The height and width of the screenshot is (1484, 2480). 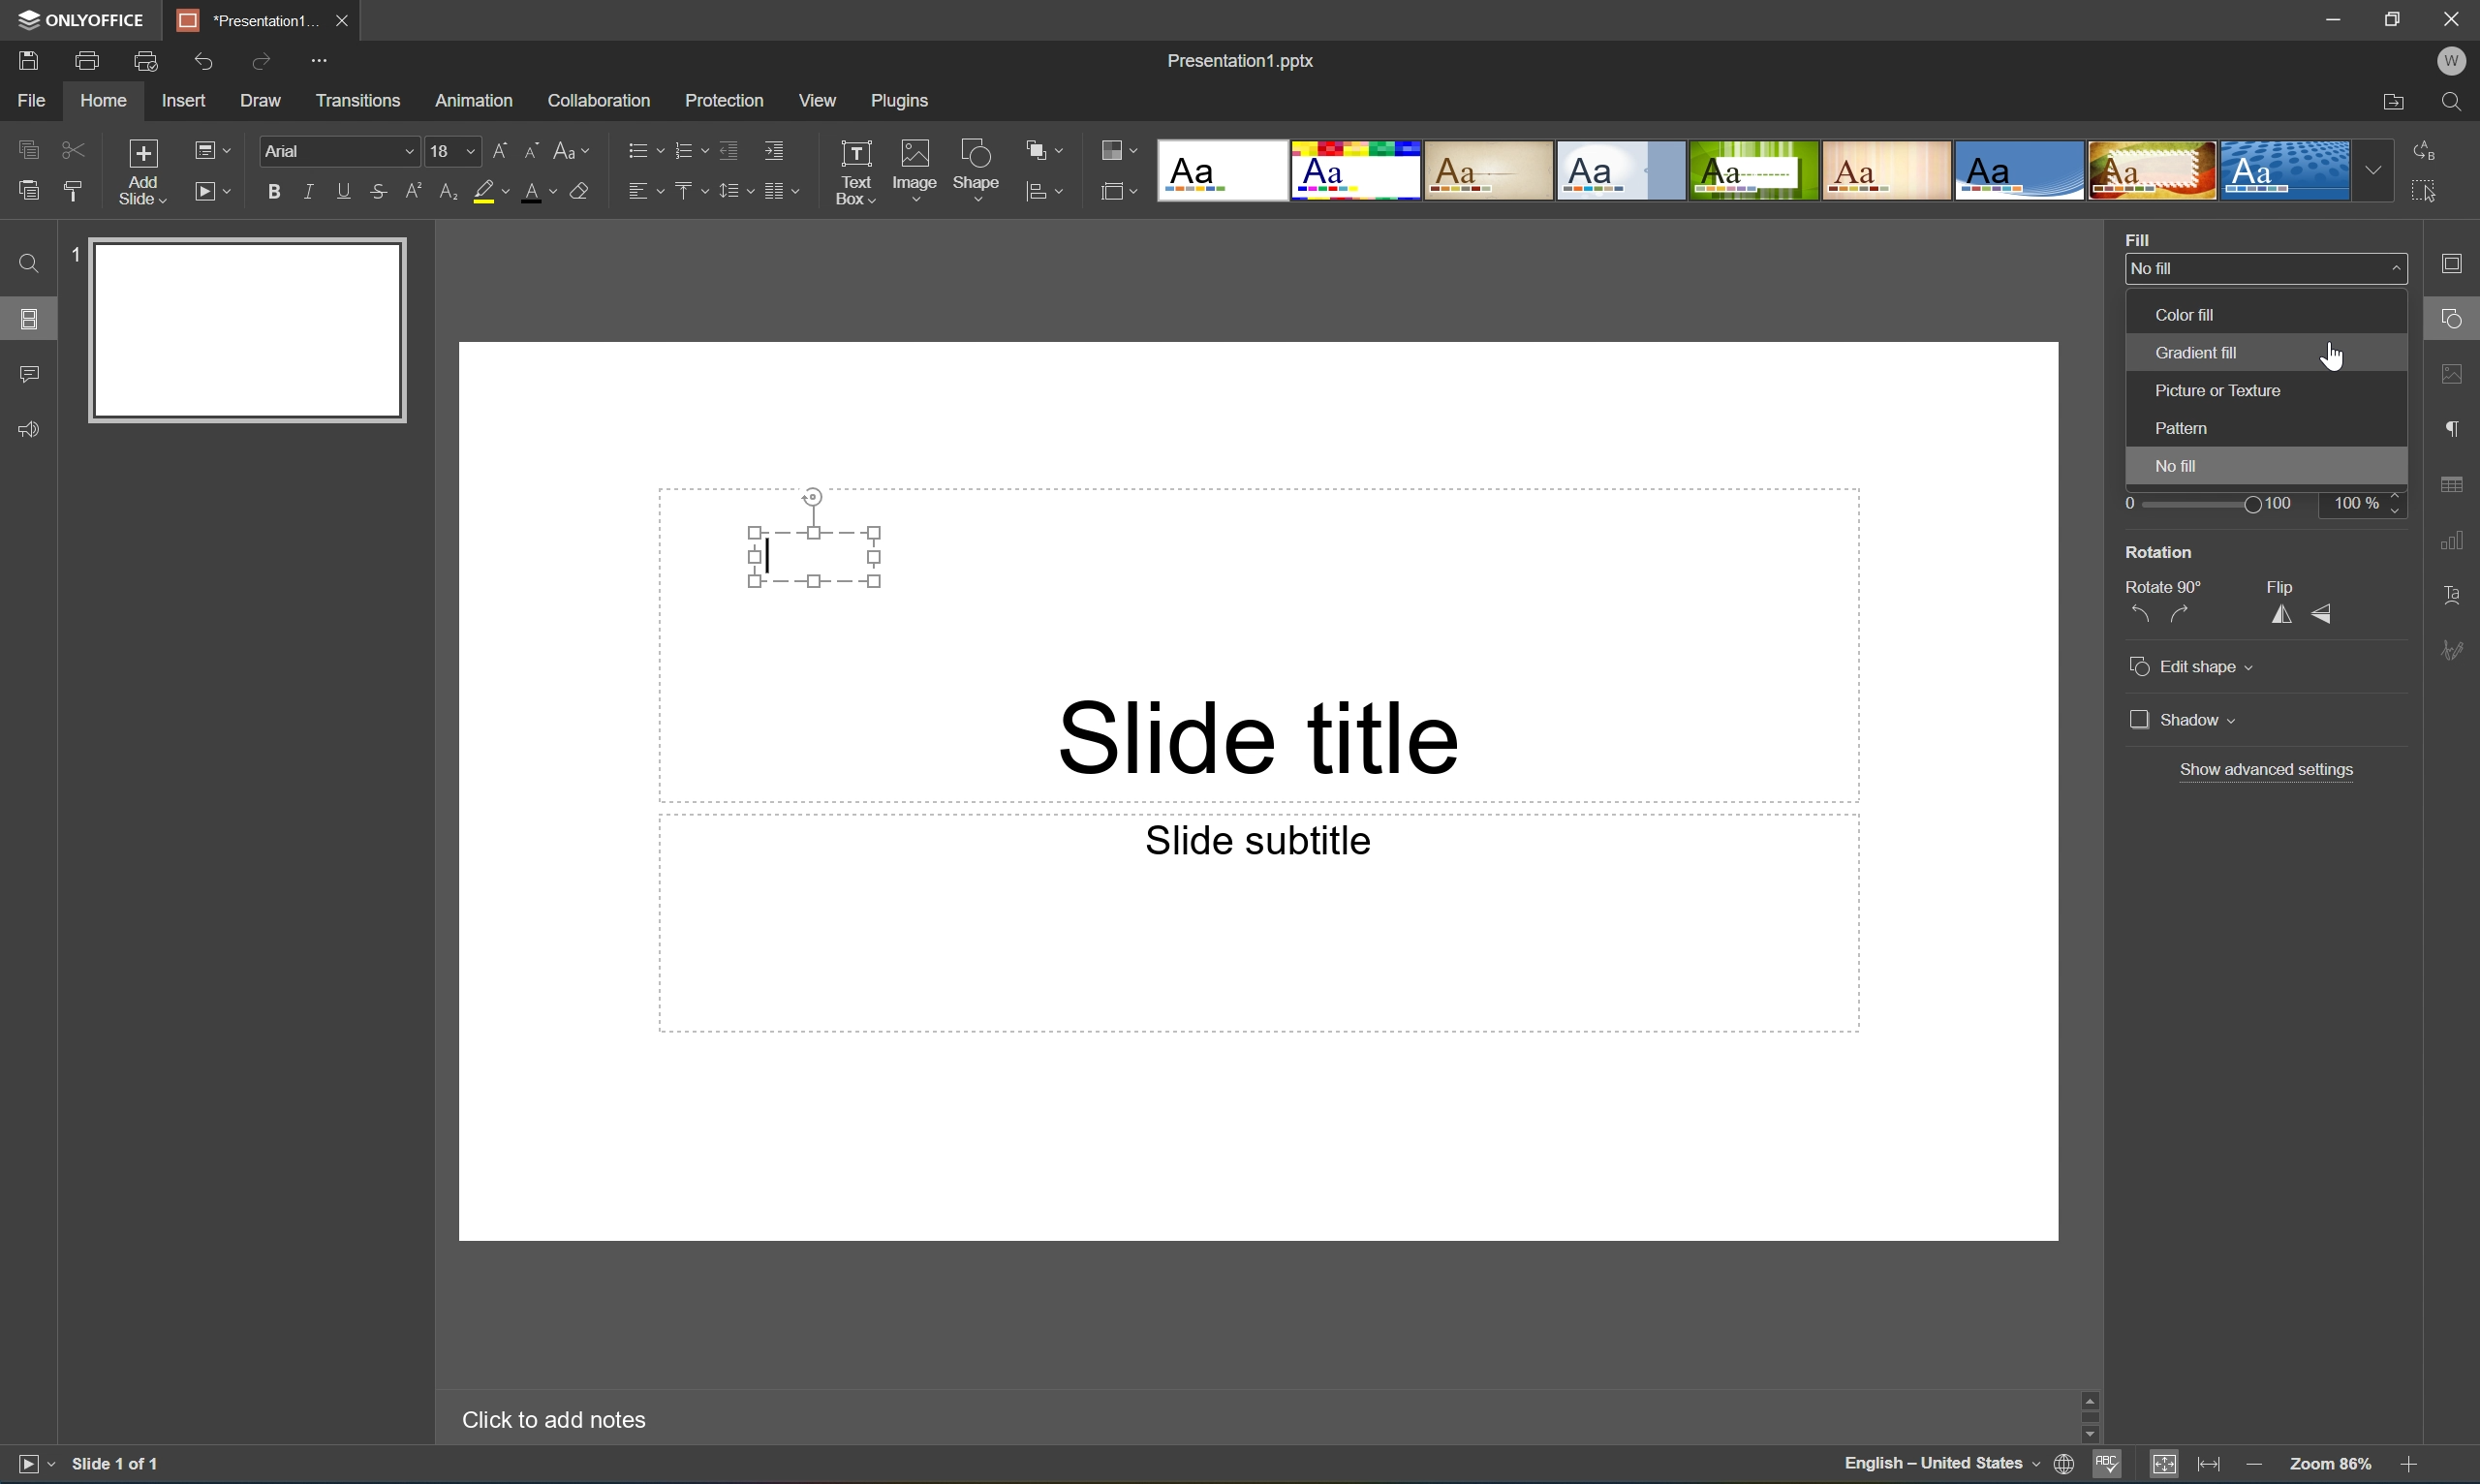 I want to click on chart settings, so click(x=2452, y=541).